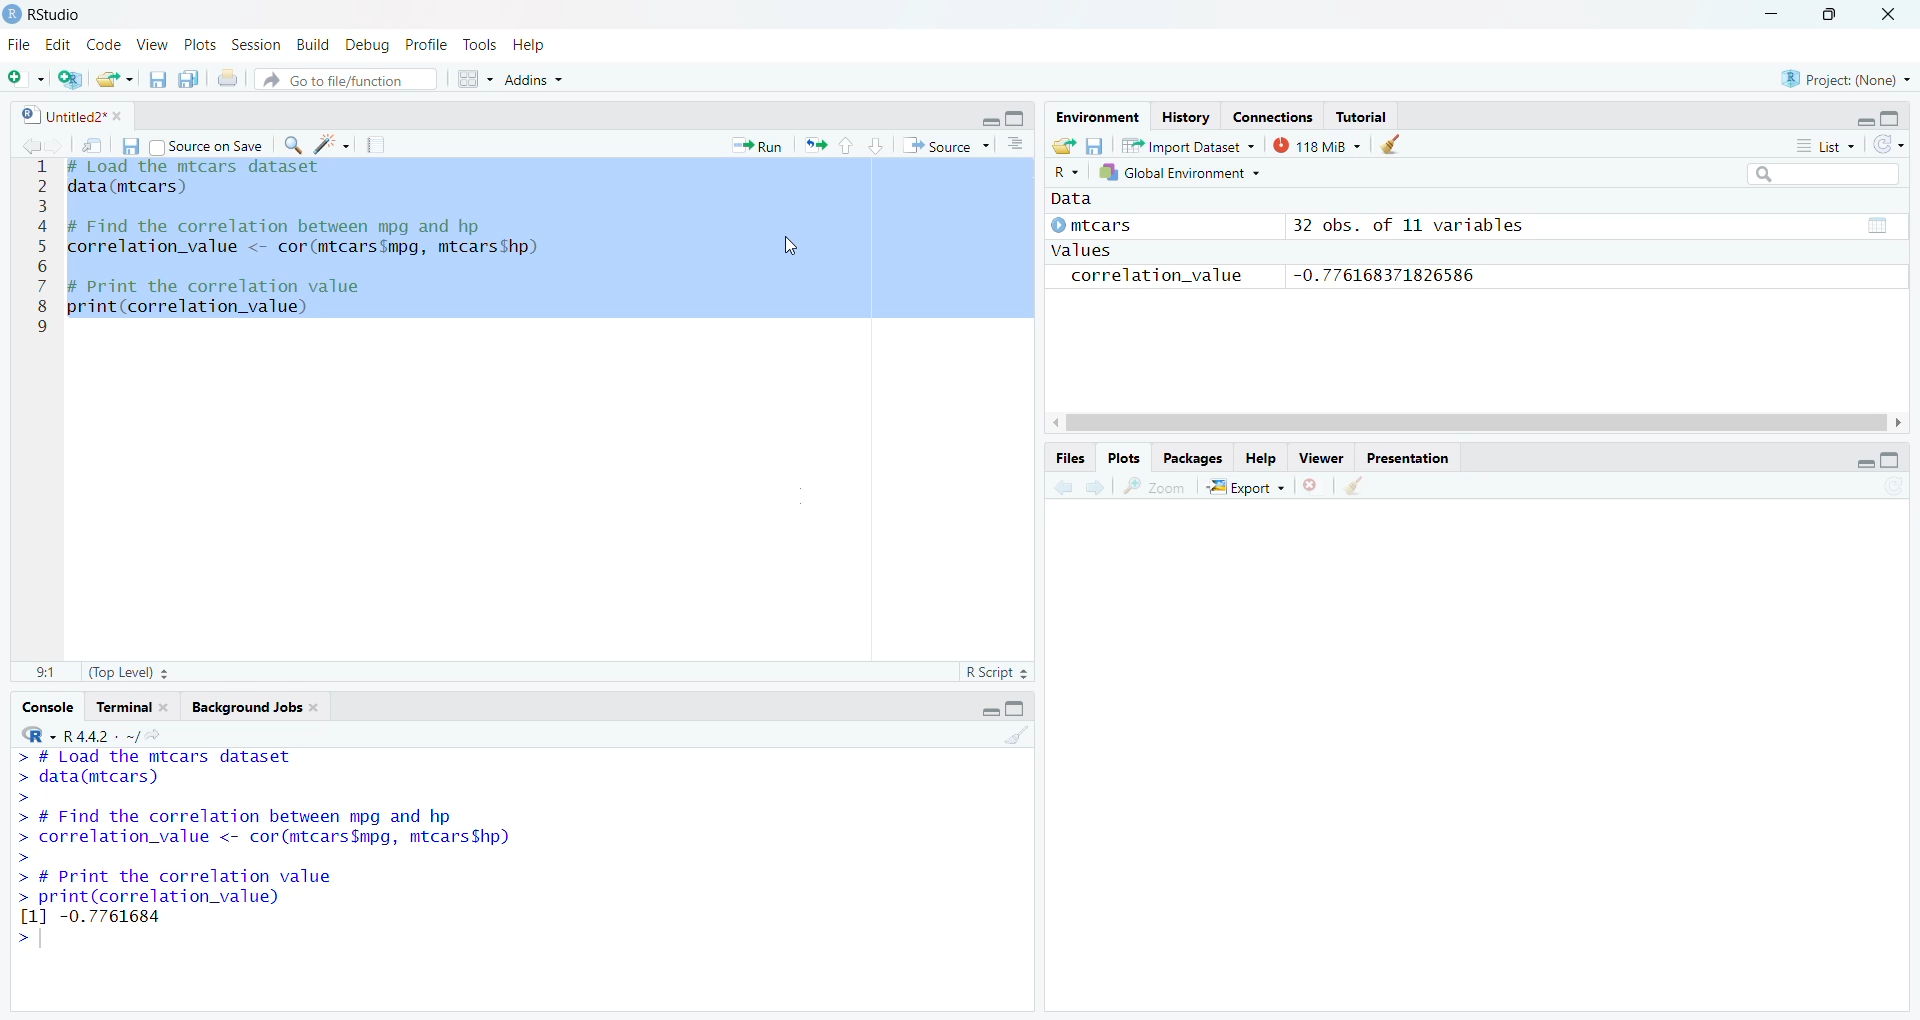  I want to click on View the current working directory, so click(155, 735).